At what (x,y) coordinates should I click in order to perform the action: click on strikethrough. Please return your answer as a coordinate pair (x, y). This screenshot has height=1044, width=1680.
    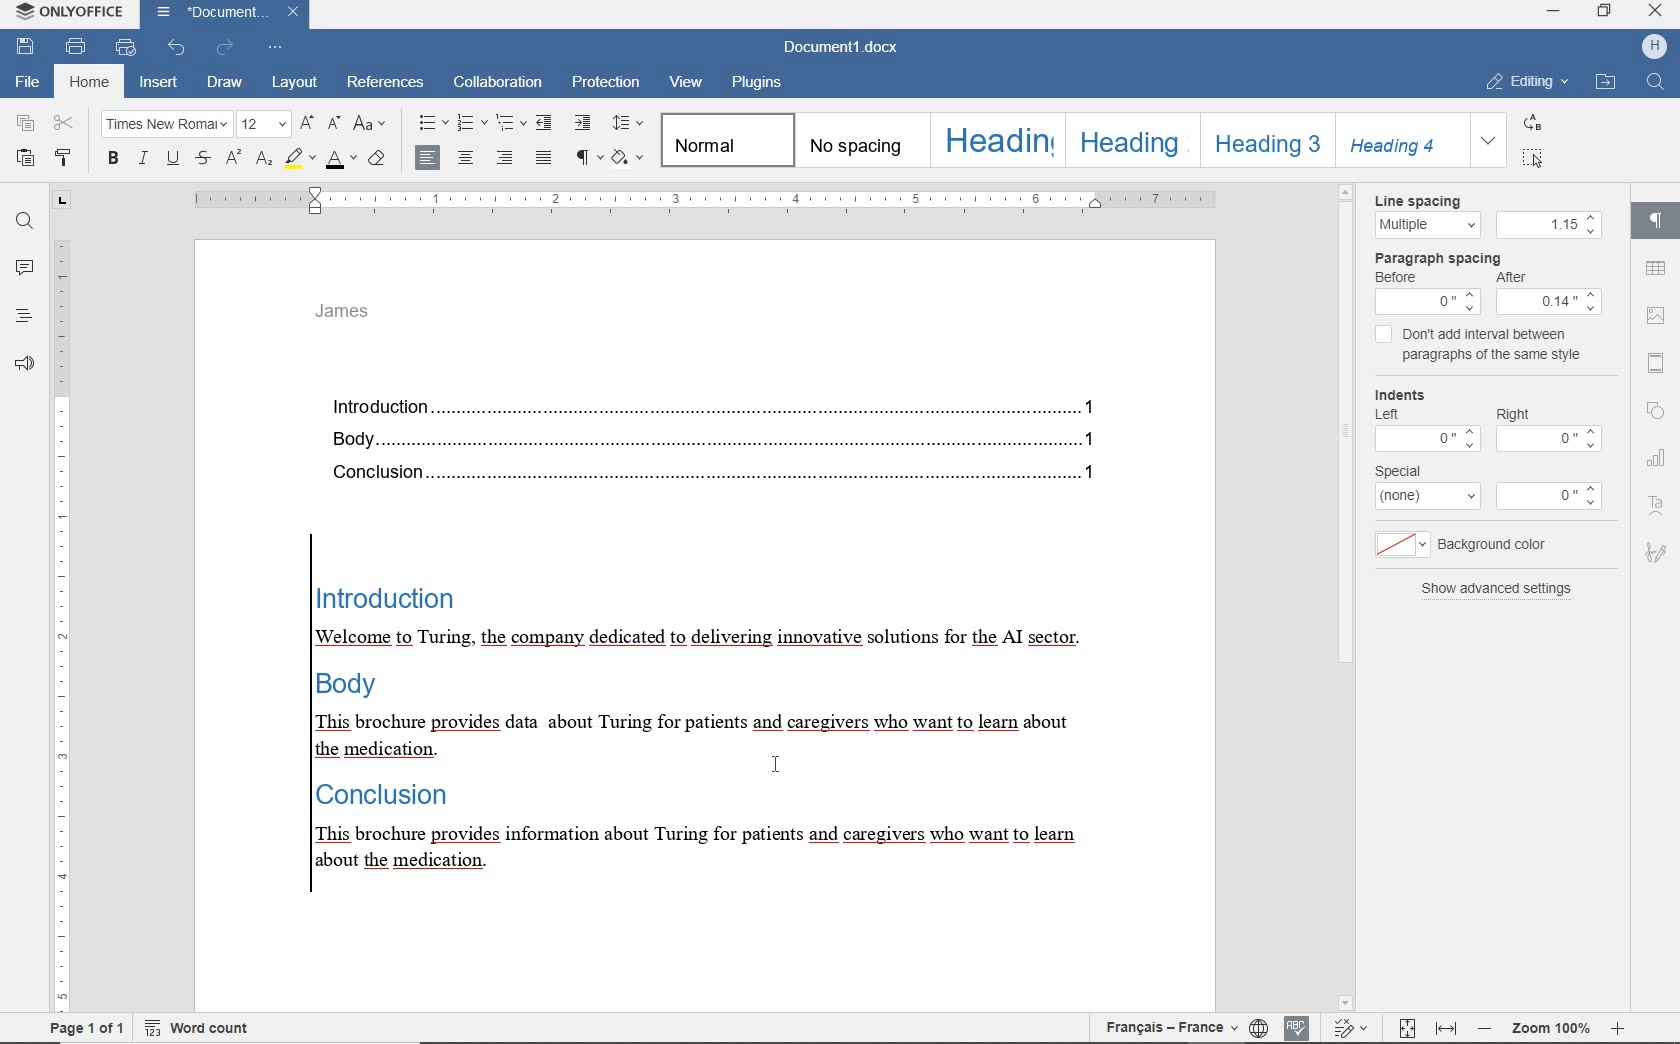
    Looking at the image, I should click on (206, 159).